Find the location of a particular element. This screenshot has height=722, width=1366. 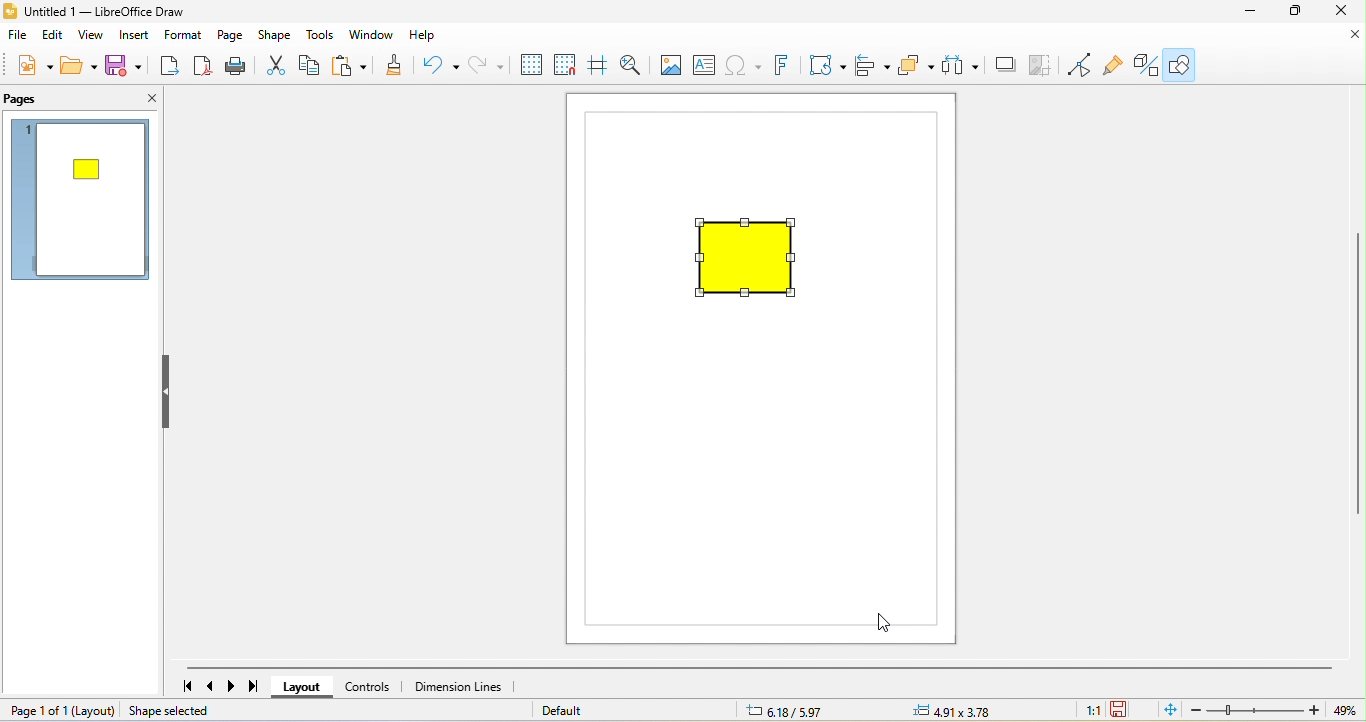

print is located at coordinates (240, 68).